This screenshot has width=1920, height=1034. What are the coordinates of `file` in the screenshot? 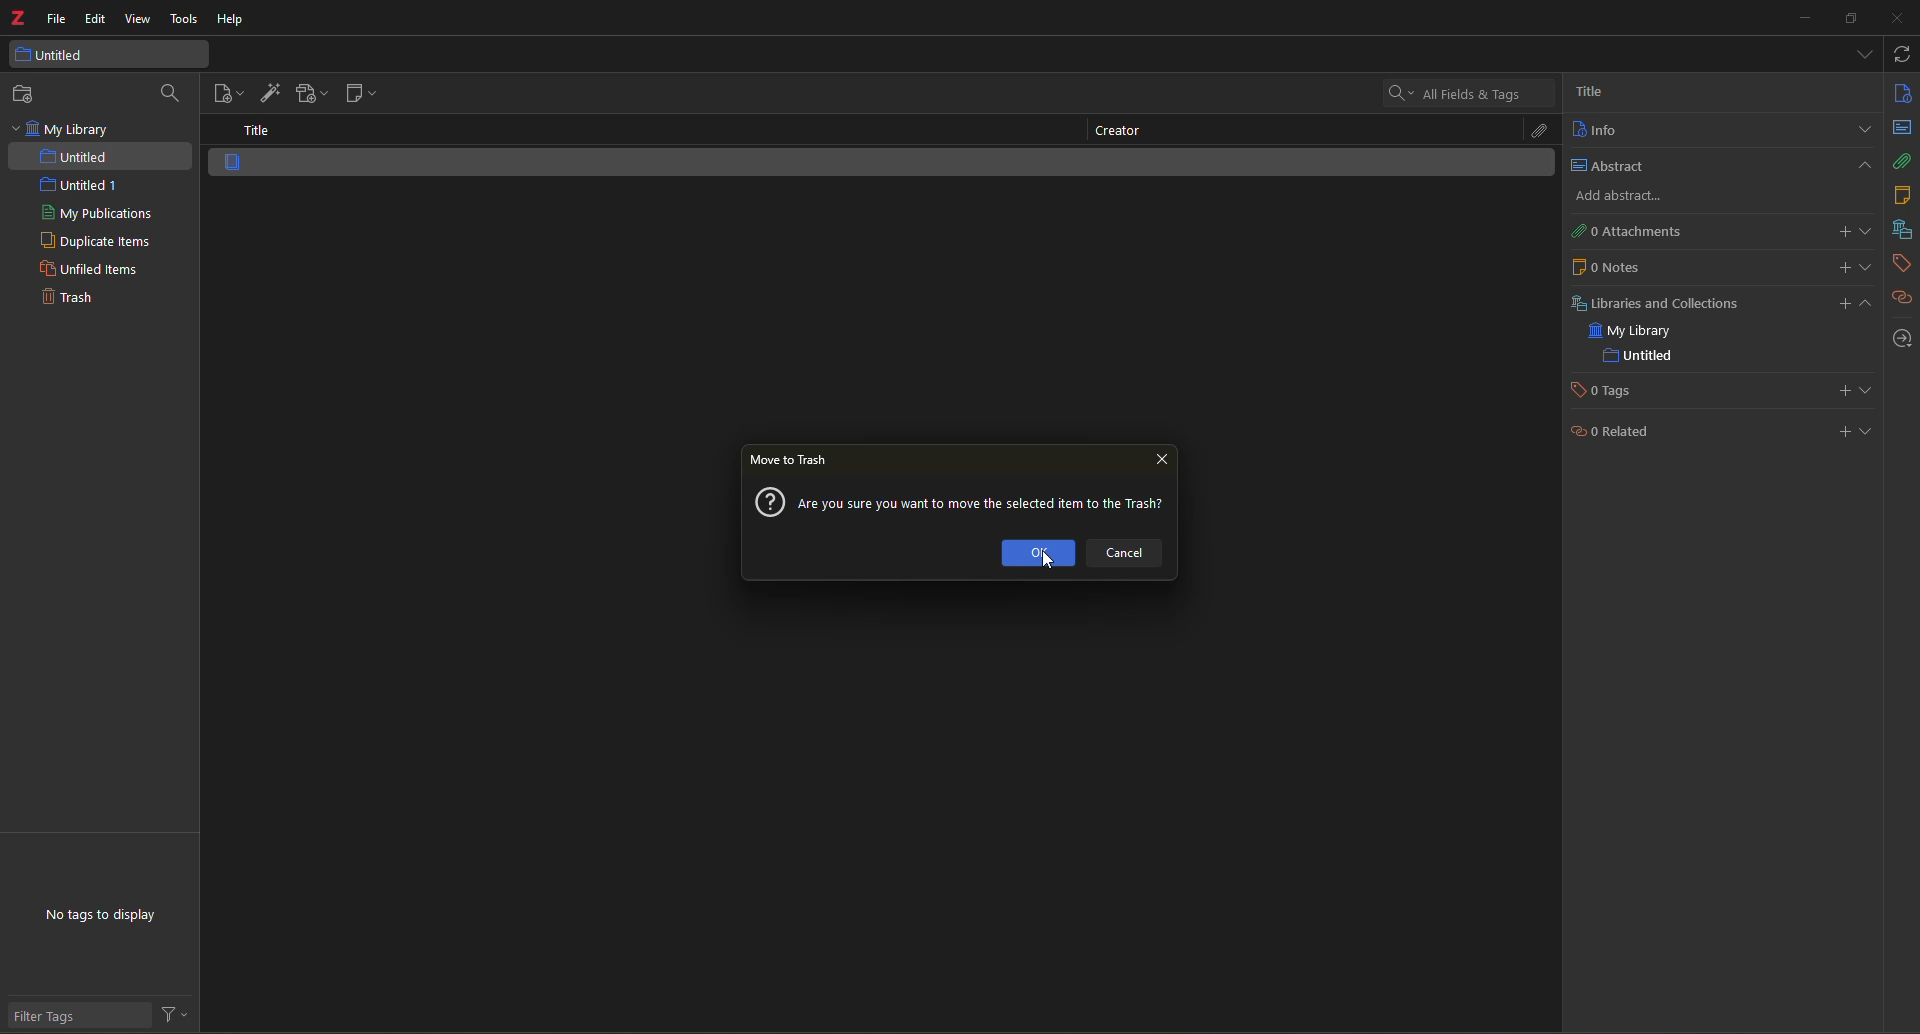 It's located at (54, 20).